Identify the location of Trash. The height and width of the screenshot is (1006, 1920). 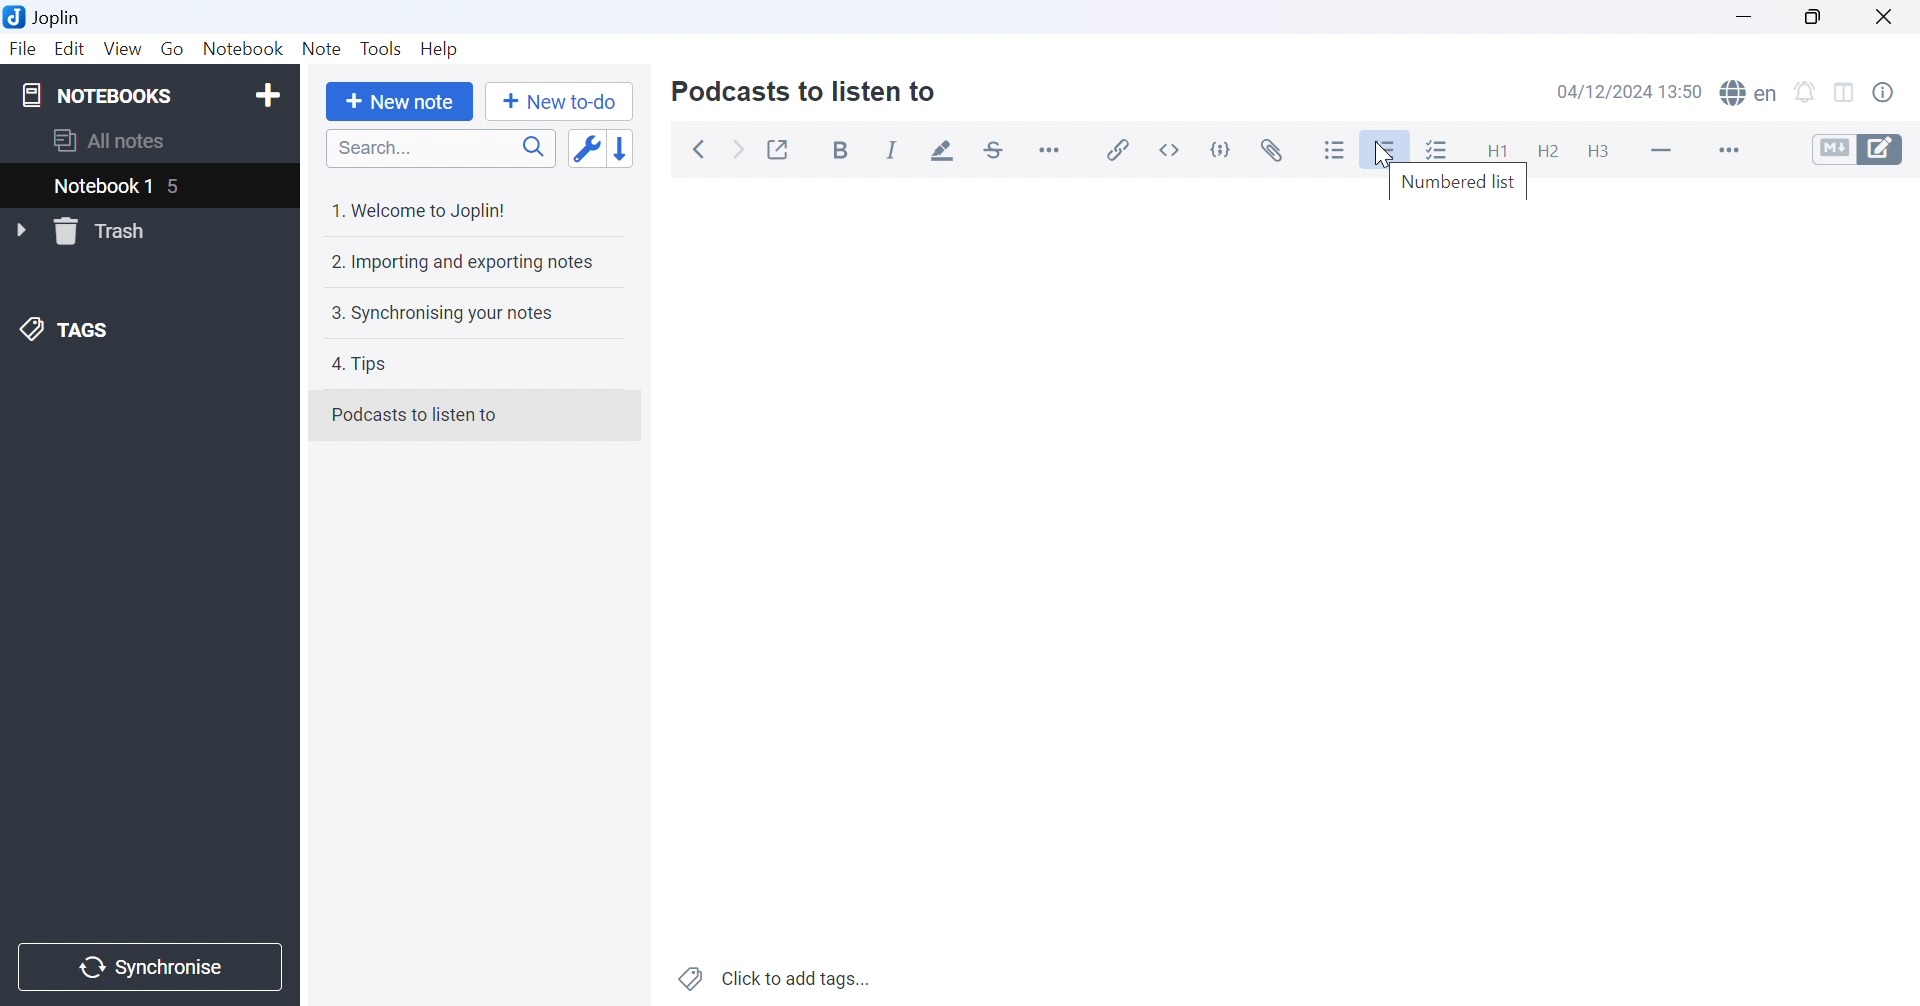
(112, 231).